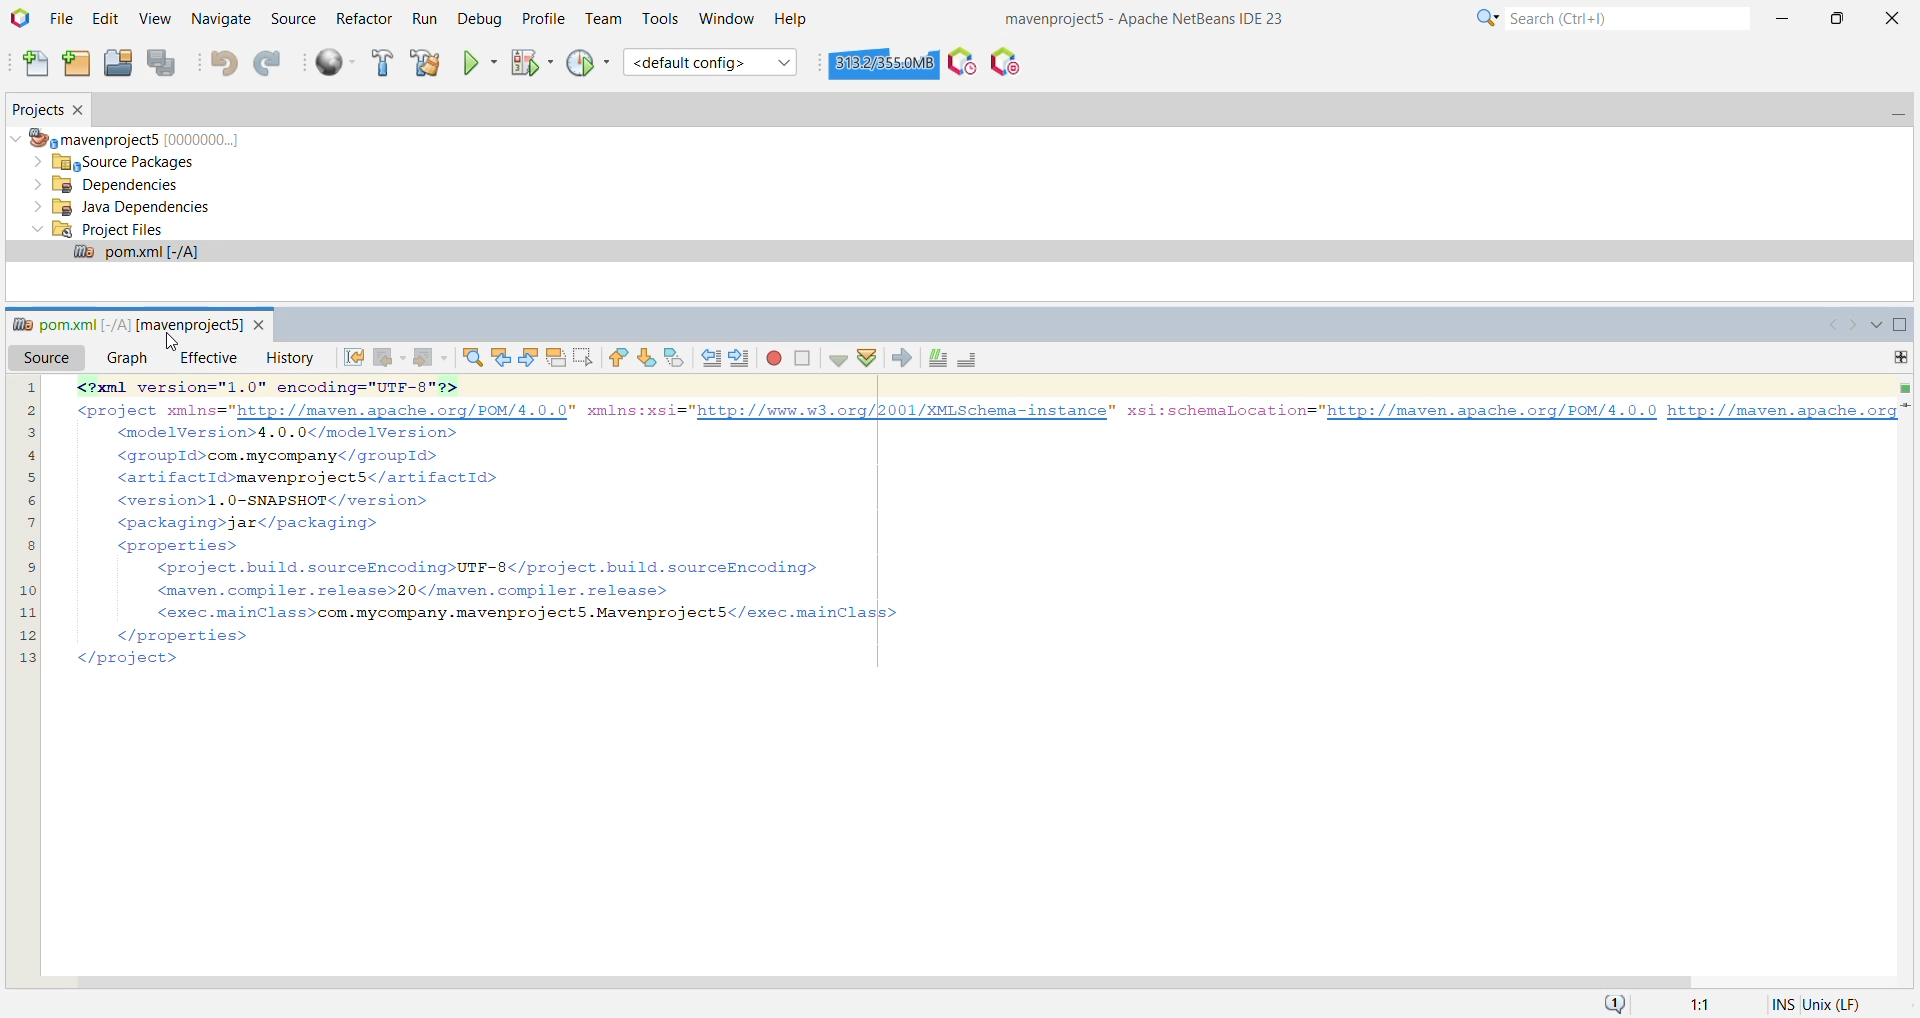 This screenshot has height=1018, width=1920. I want to click on Undo, so click(224, 65).